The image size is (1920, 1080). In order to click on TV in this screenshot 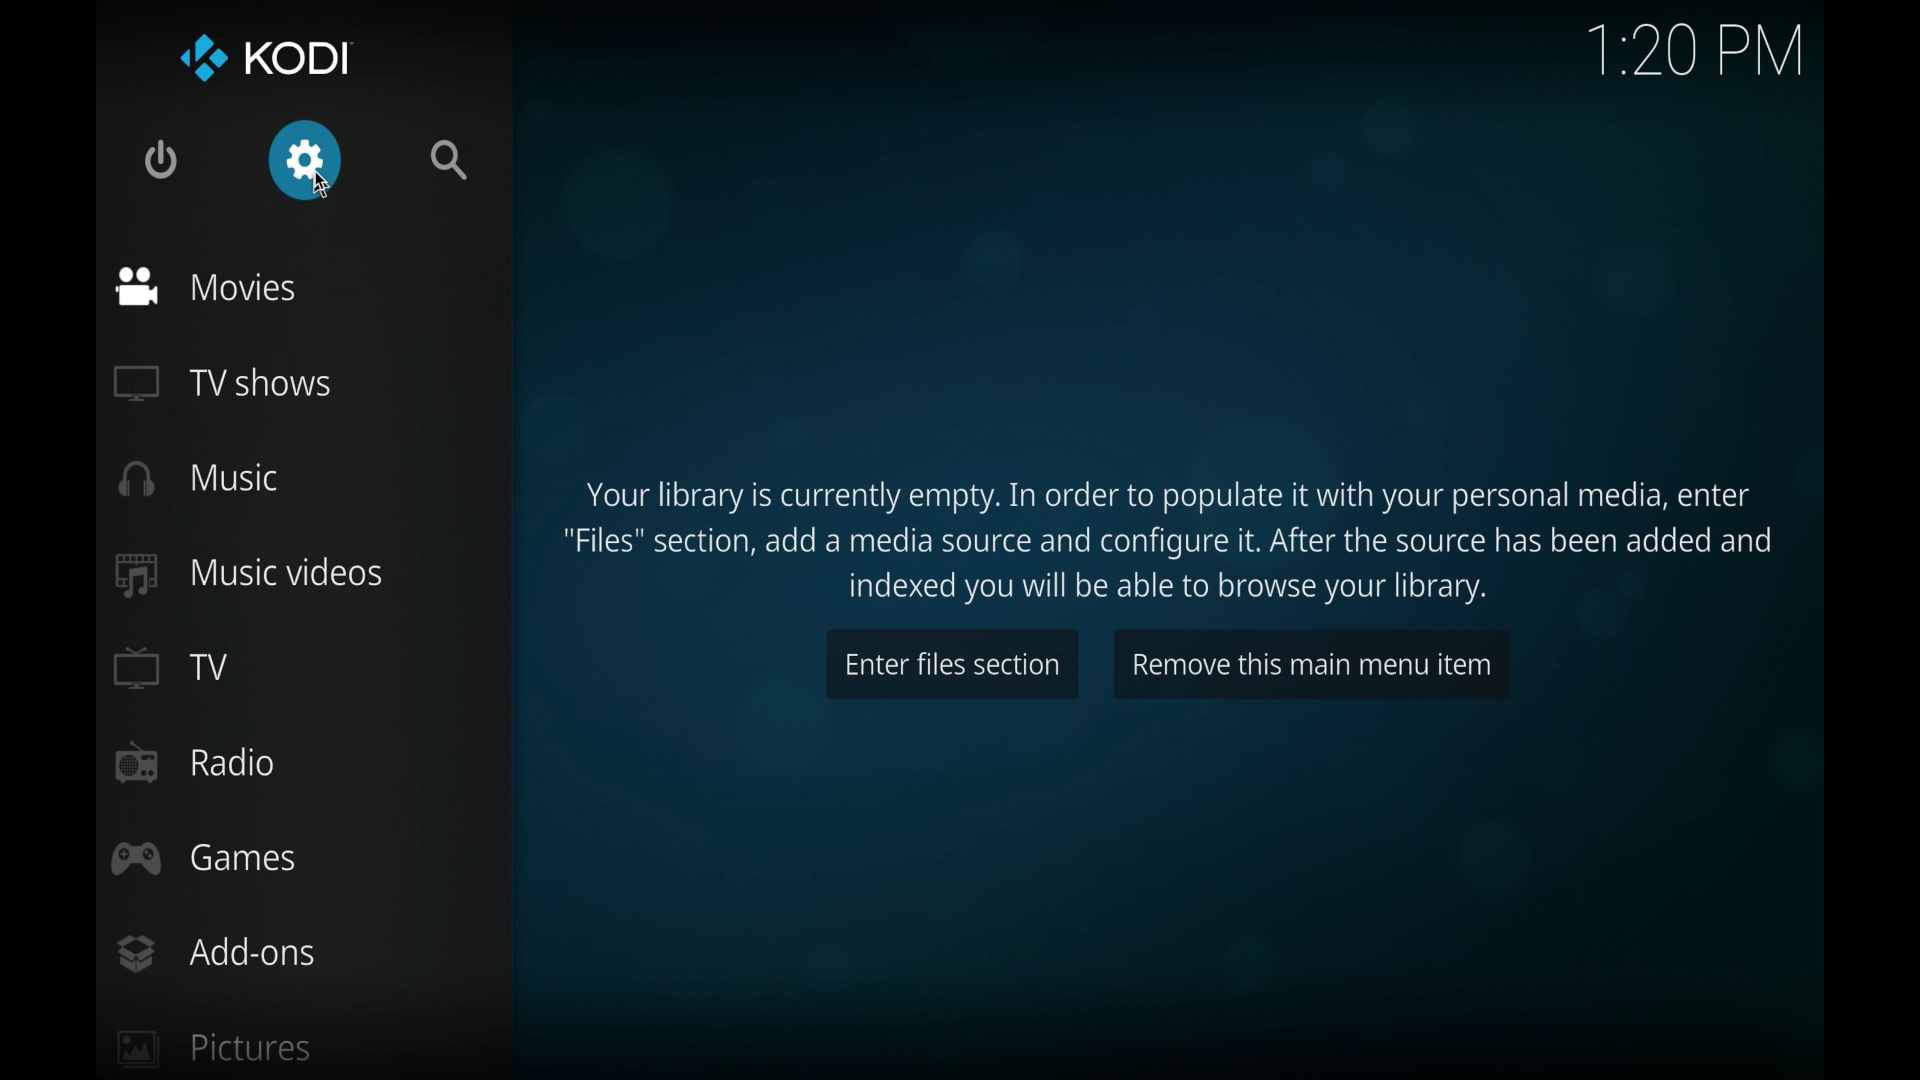, I will do `click(170, 667)`.